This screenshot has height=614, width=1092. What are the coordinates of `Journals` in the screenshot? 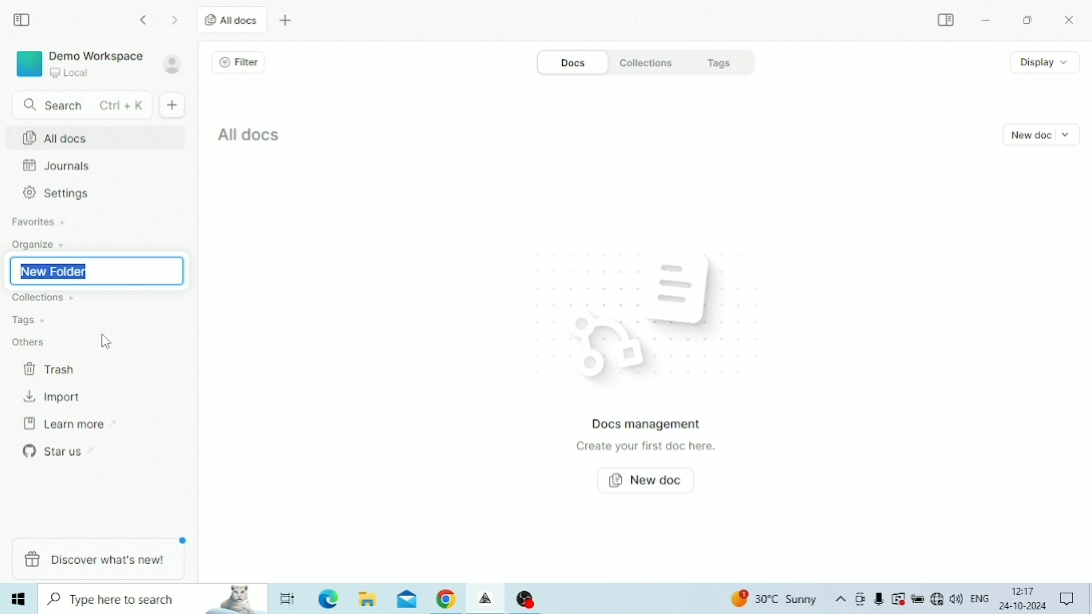 It's located at (57, 165).